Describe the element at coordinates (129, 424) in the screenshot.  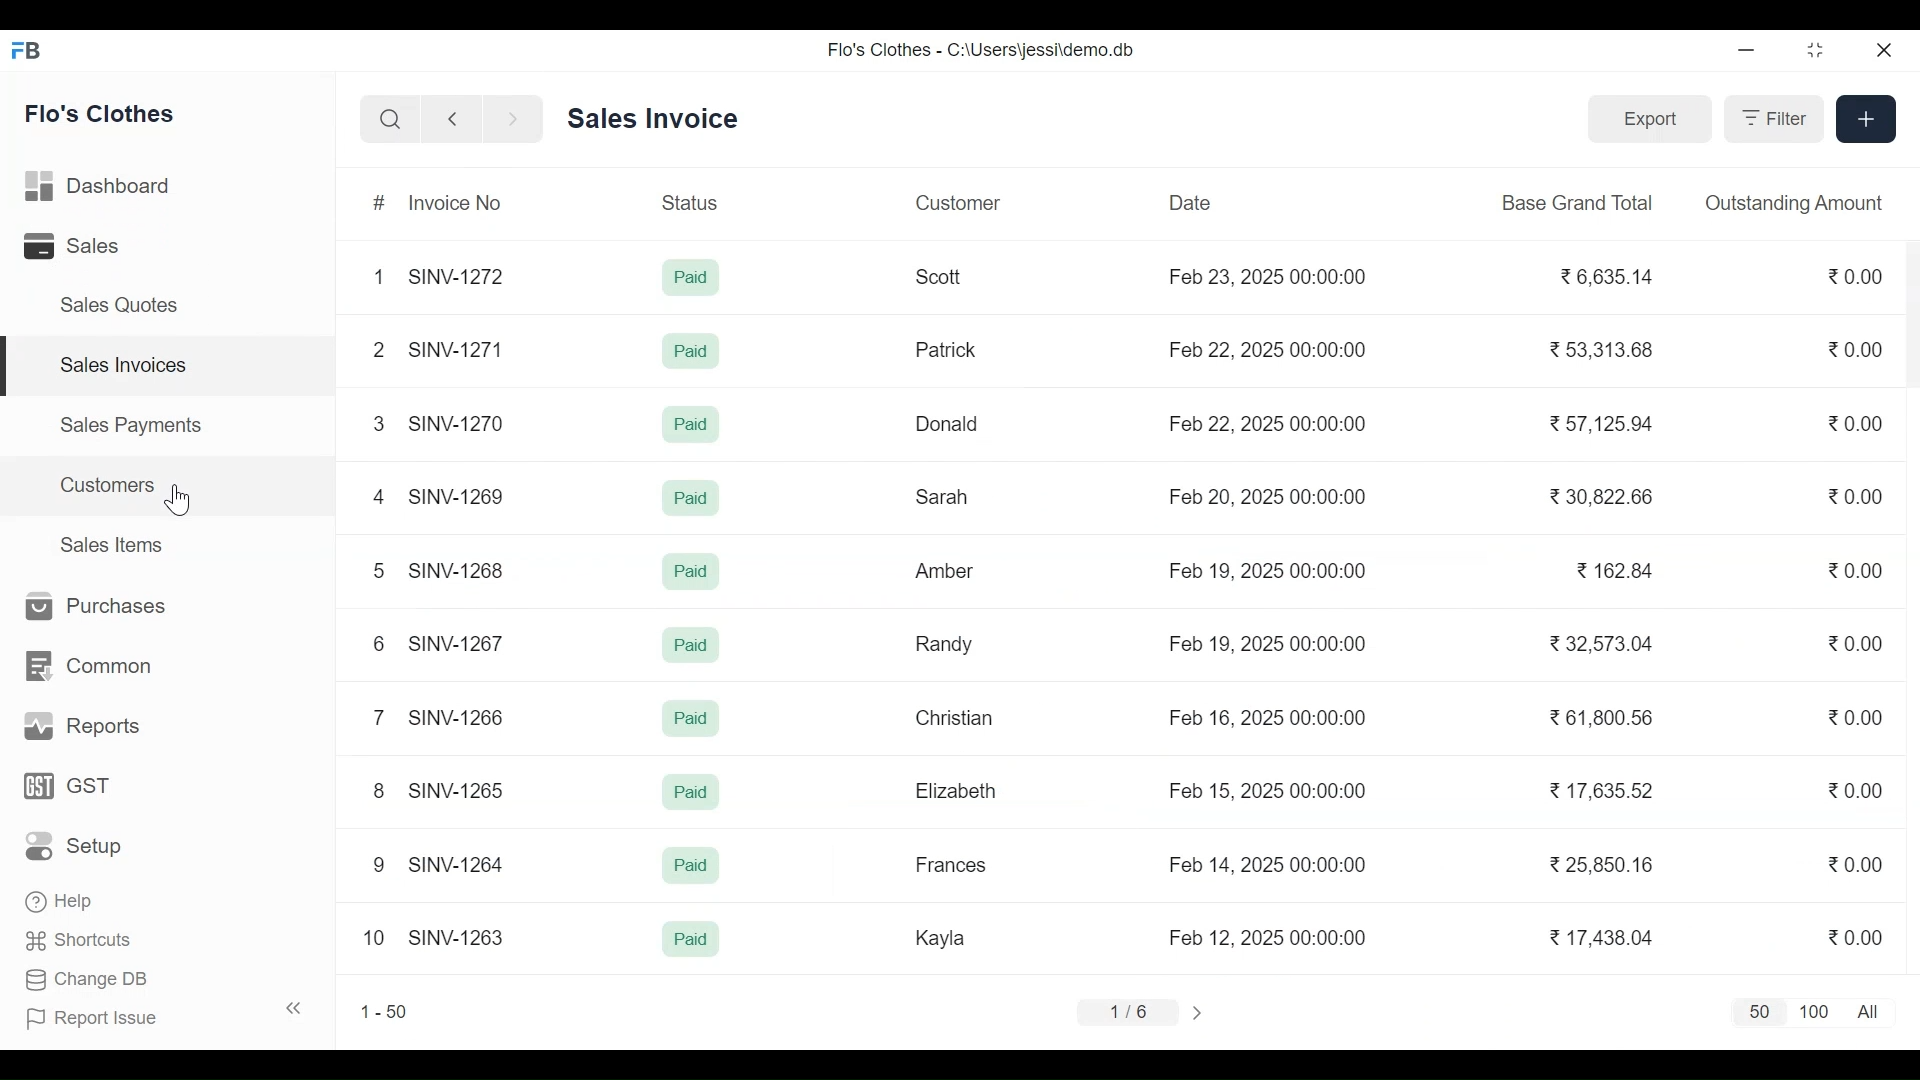
I see `Sales Payments` at that location.